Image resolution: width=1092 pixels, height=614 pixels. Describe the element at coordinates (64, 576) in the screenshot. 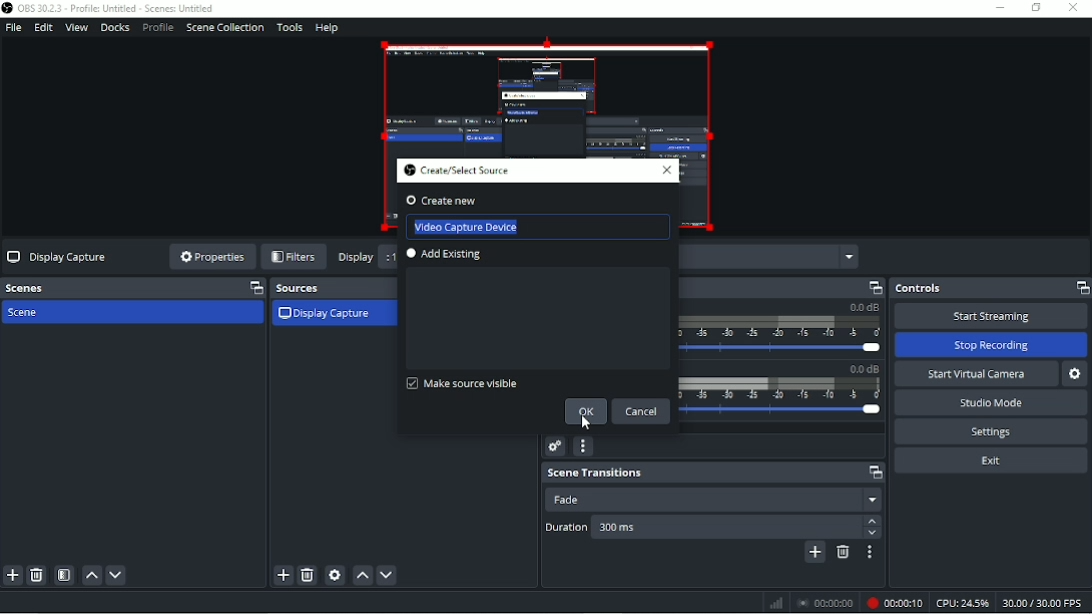

I see `Open scene filters` at that location.